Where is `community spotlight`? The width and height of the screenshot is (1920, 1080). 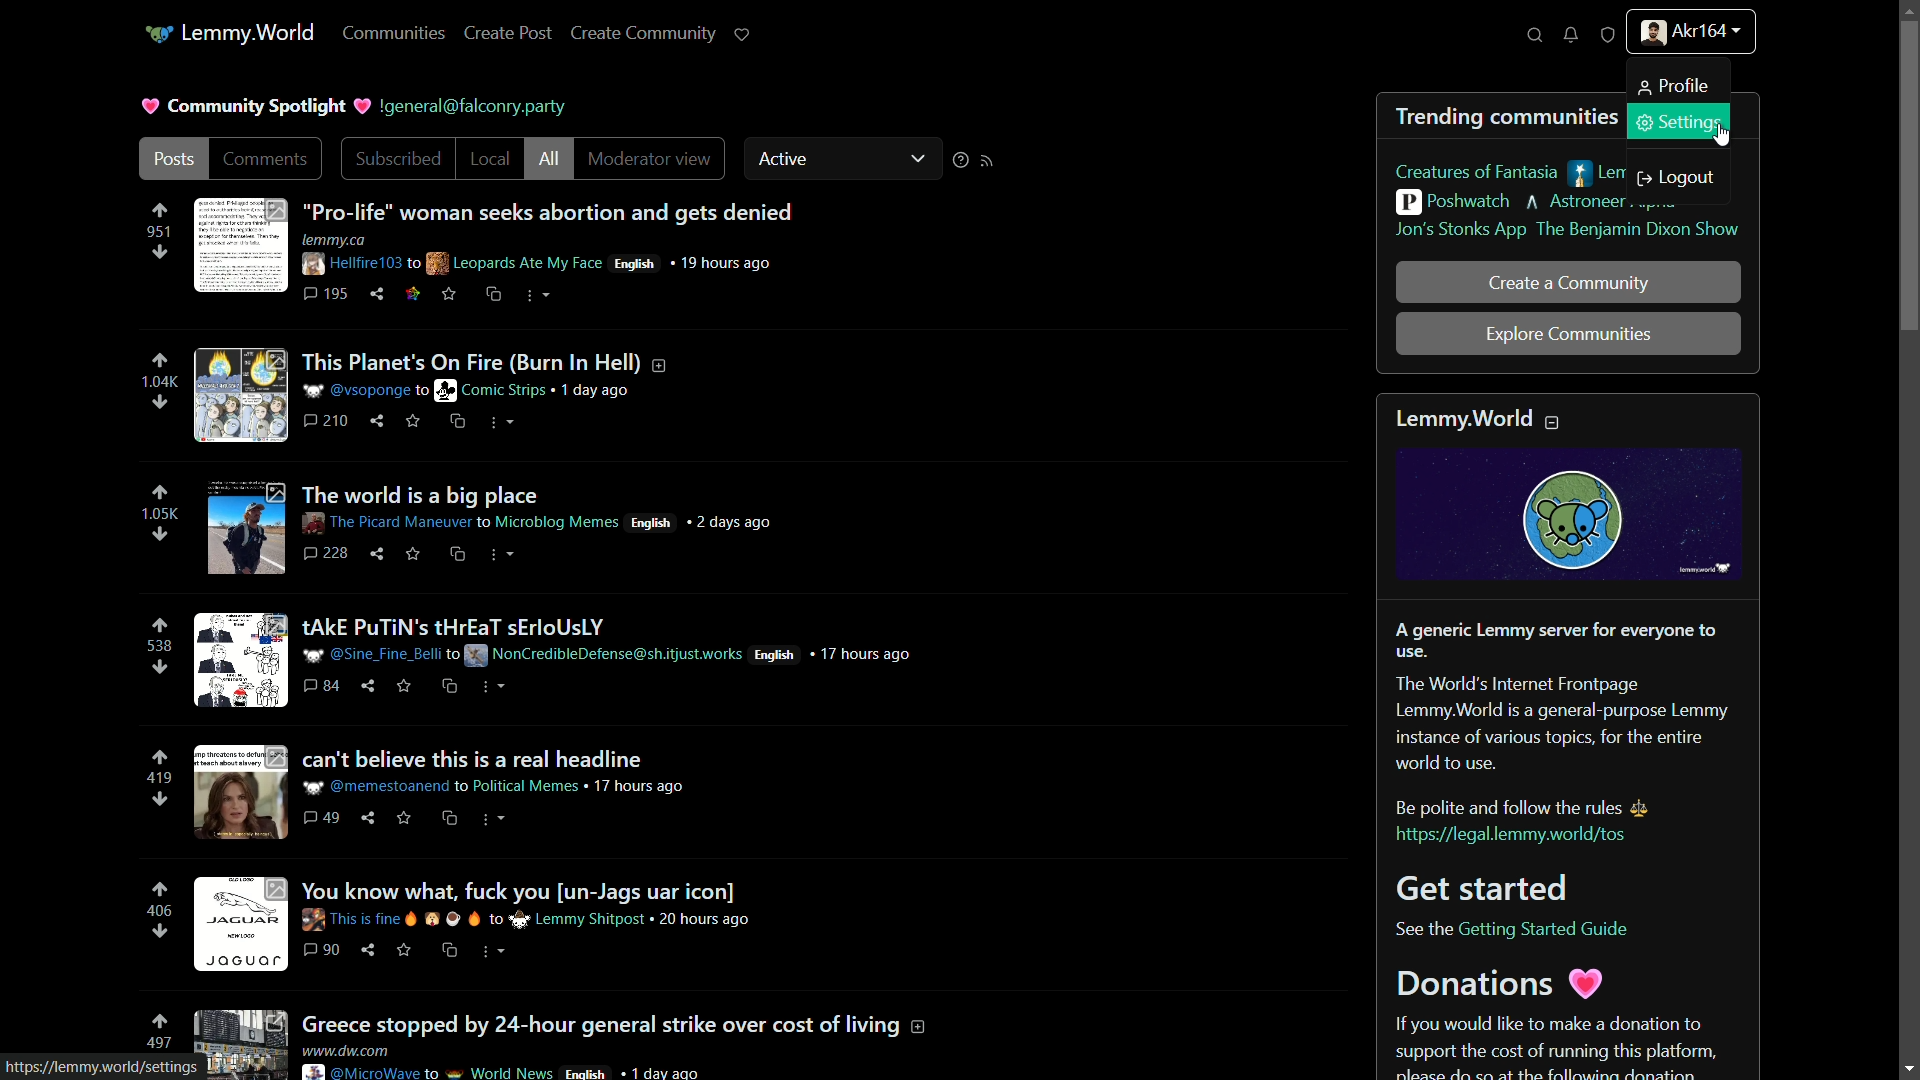 community spotlight is located at coordinates (259, 106).